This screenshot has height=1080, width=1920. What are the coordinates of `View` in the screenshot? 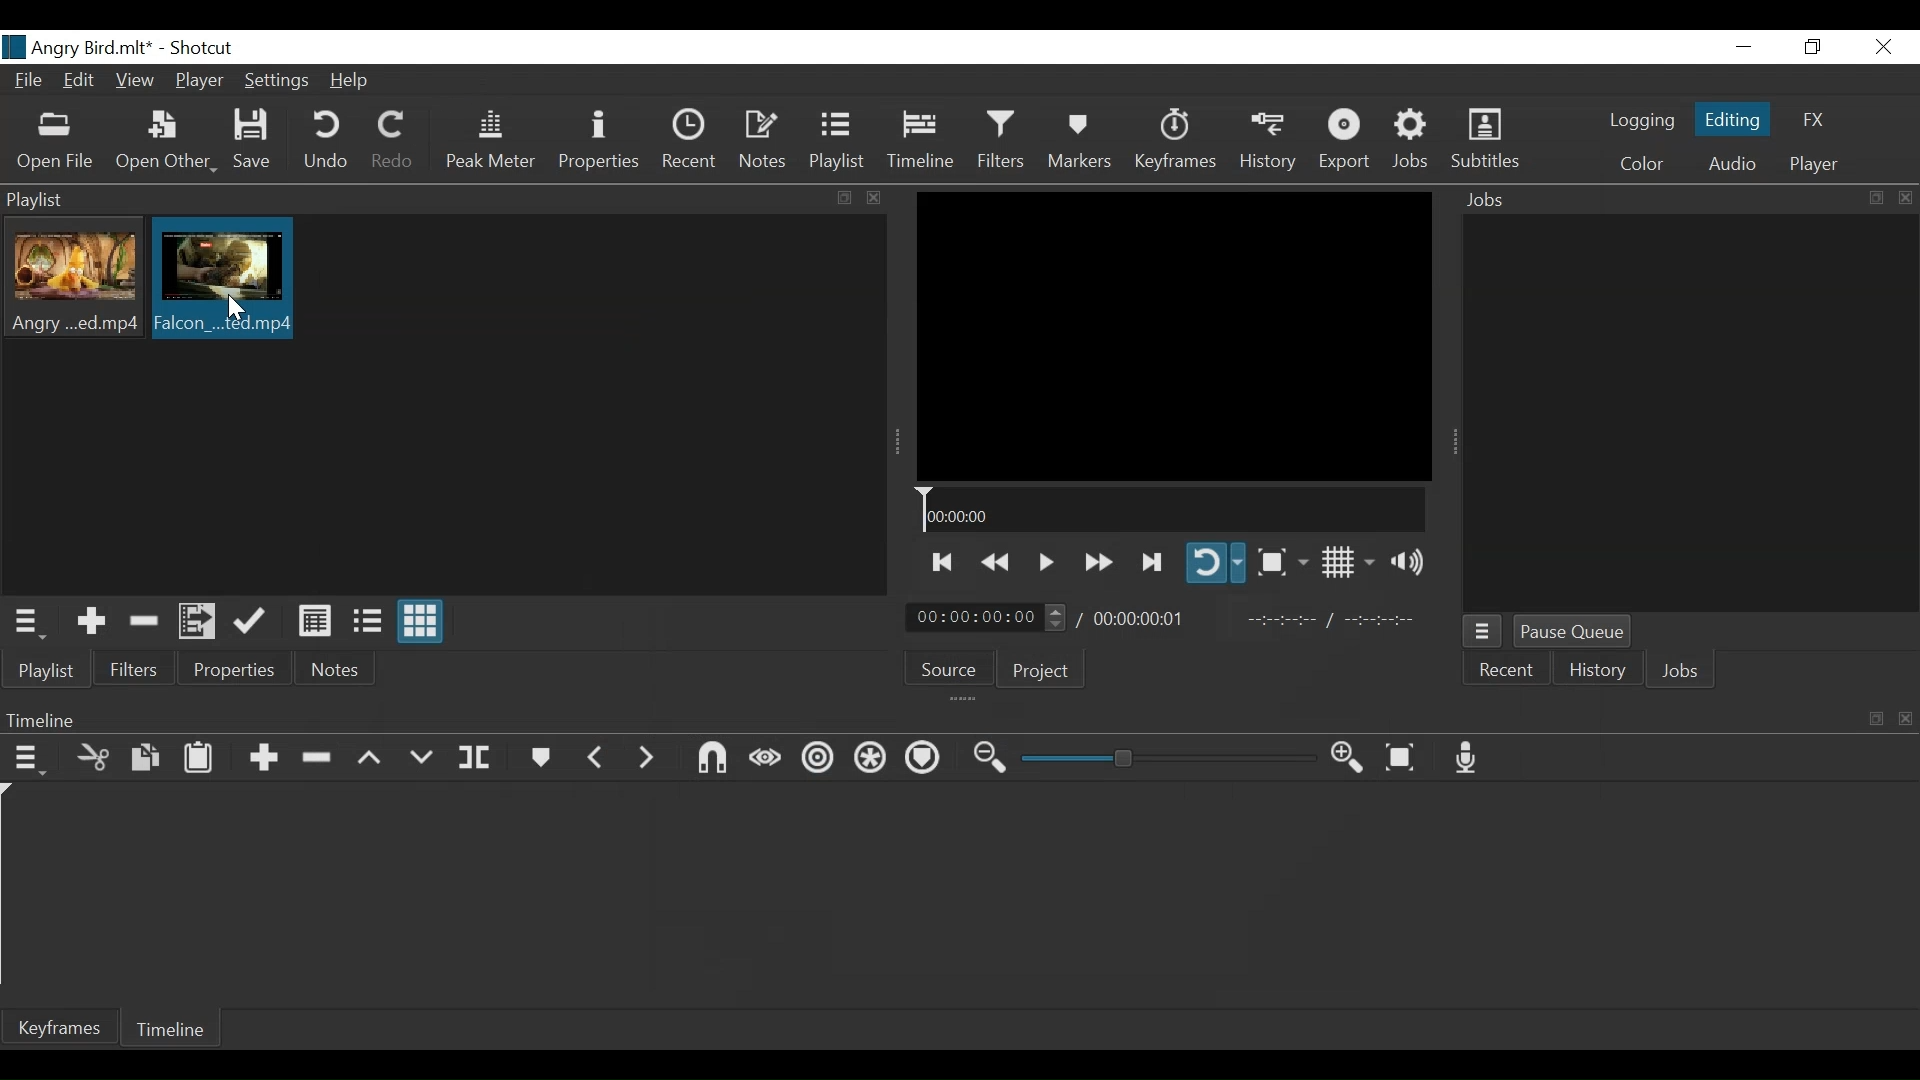 It's located at (135, 82).